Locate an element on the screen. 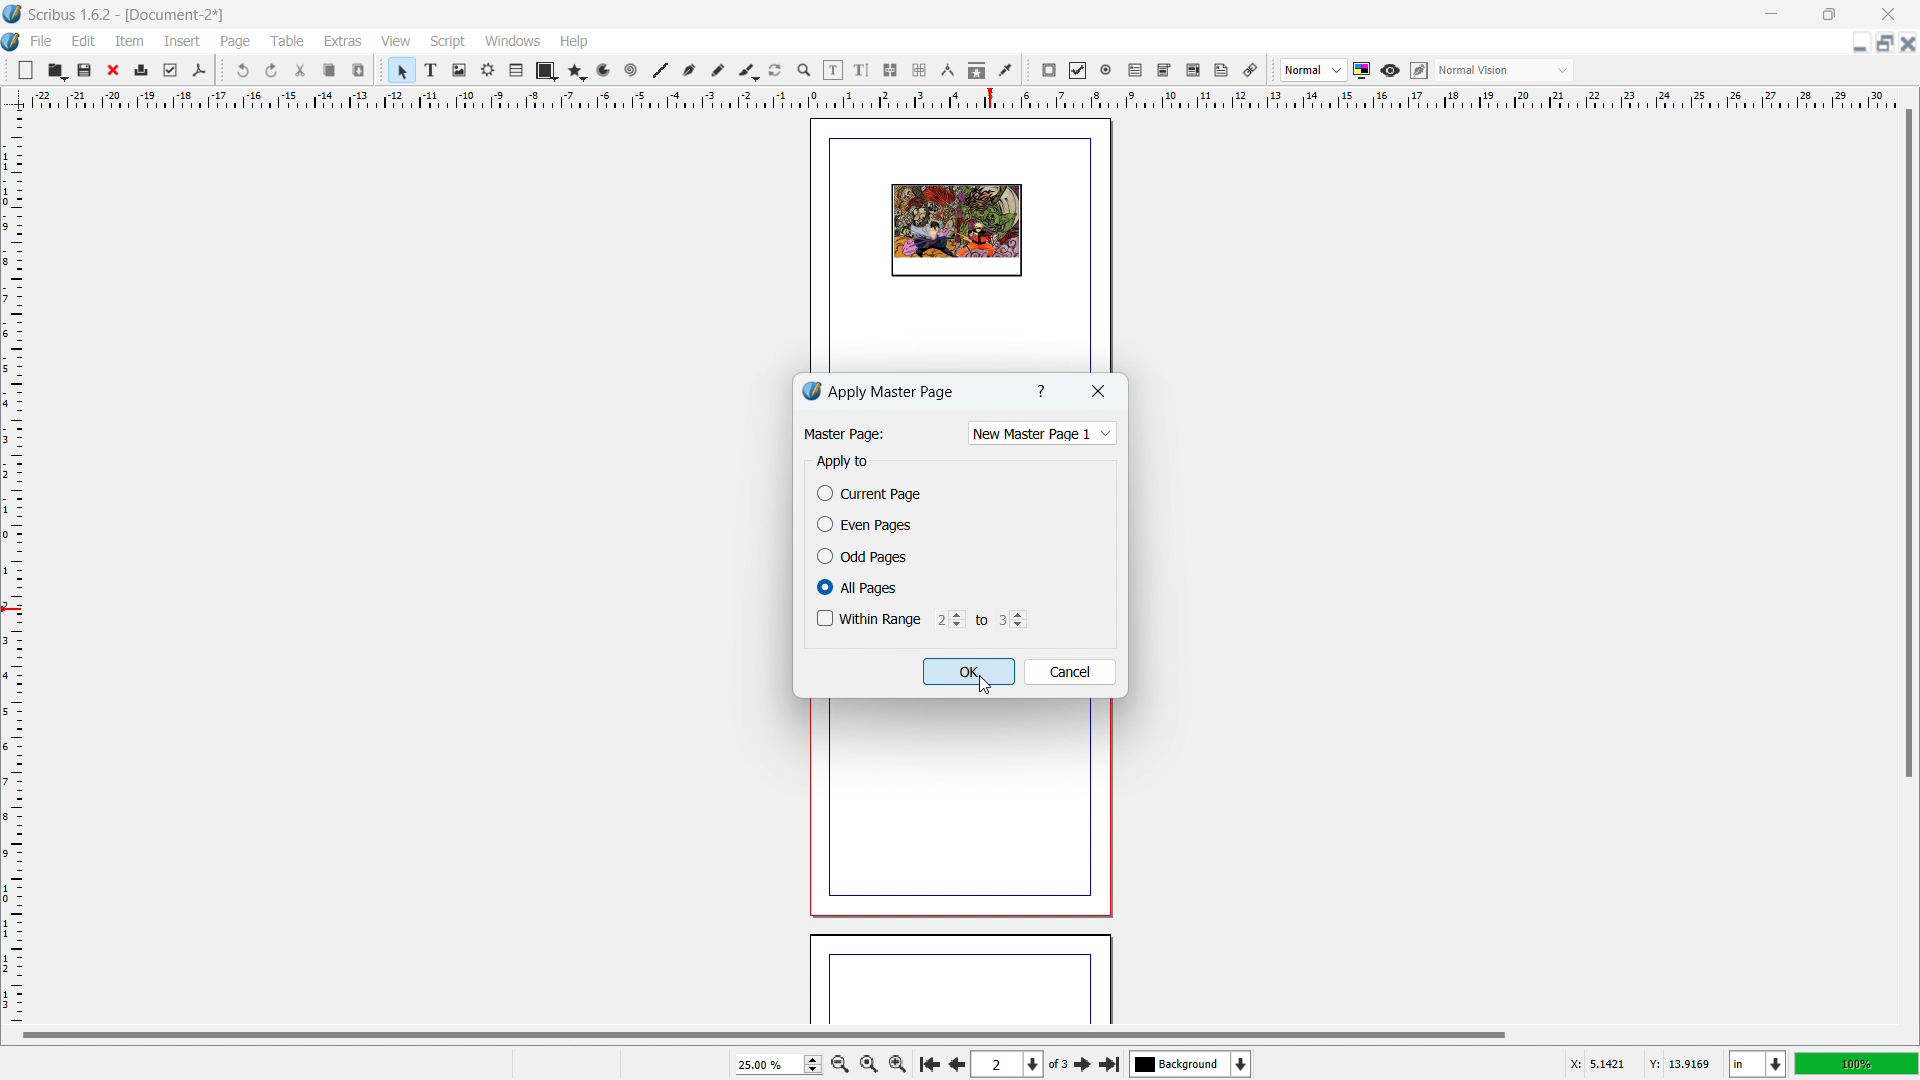  logo is located at coordinates (12, 43).